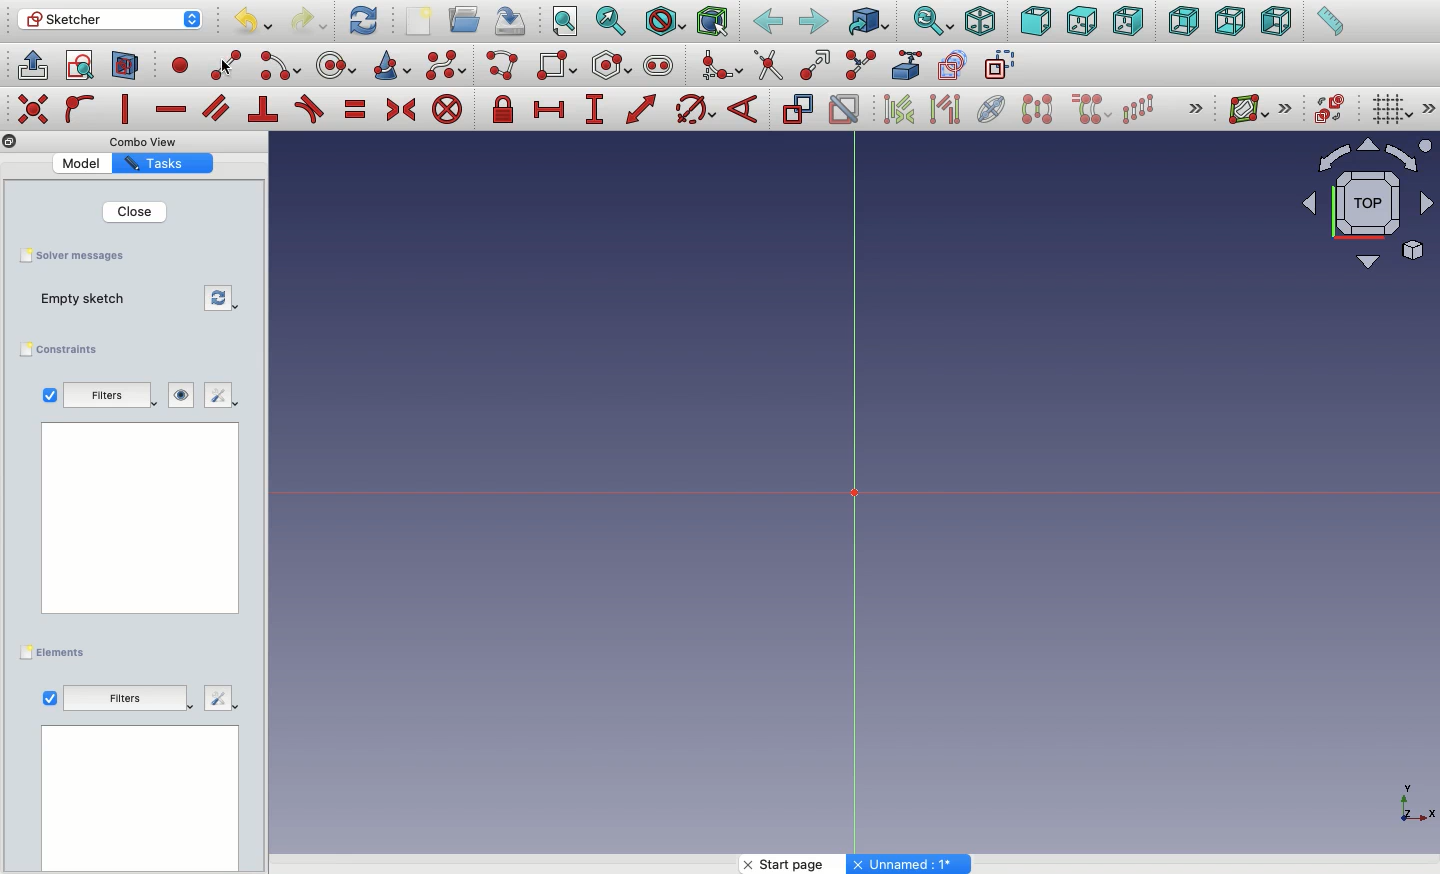 This screenshot has width=1440, height=874. I want to click on Filters, so click(112, 396).